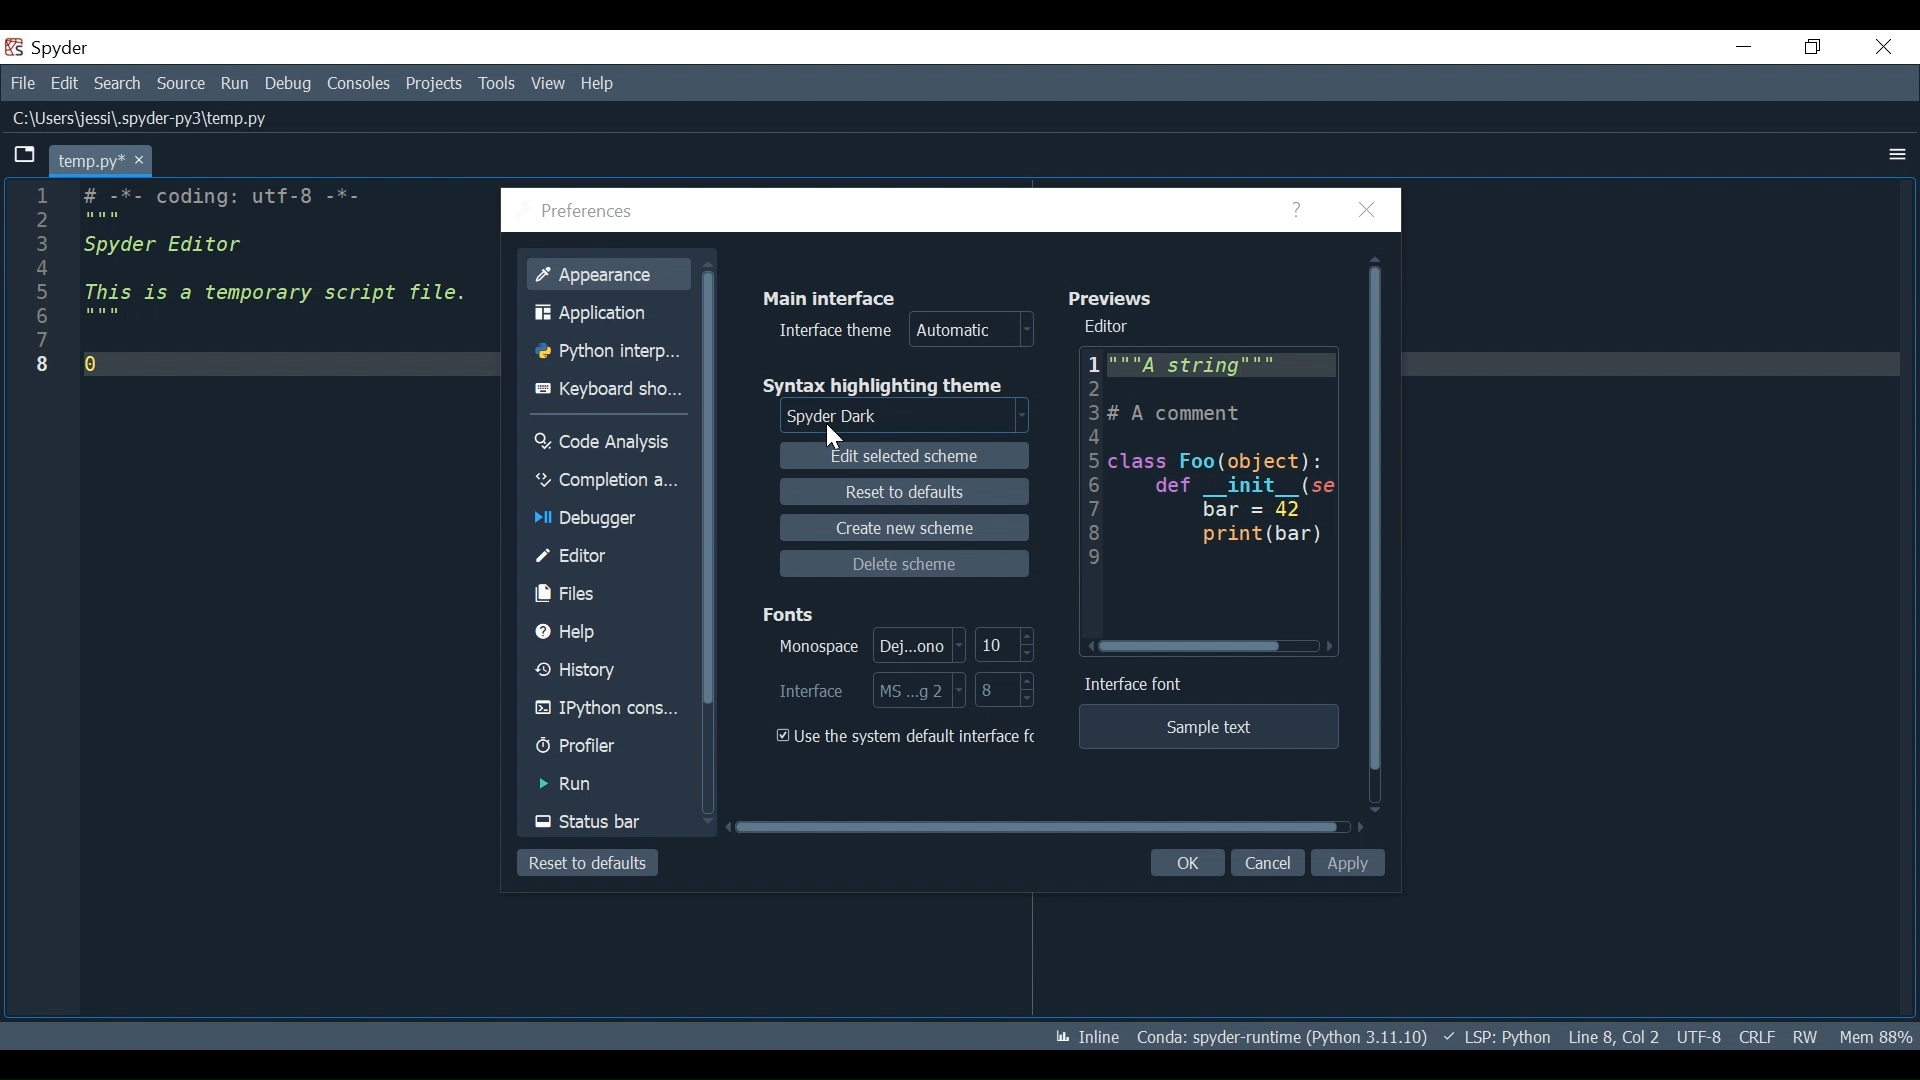  Describe the element at coordinates (495, 84) in the screenshot. I see `Tools` at that location.